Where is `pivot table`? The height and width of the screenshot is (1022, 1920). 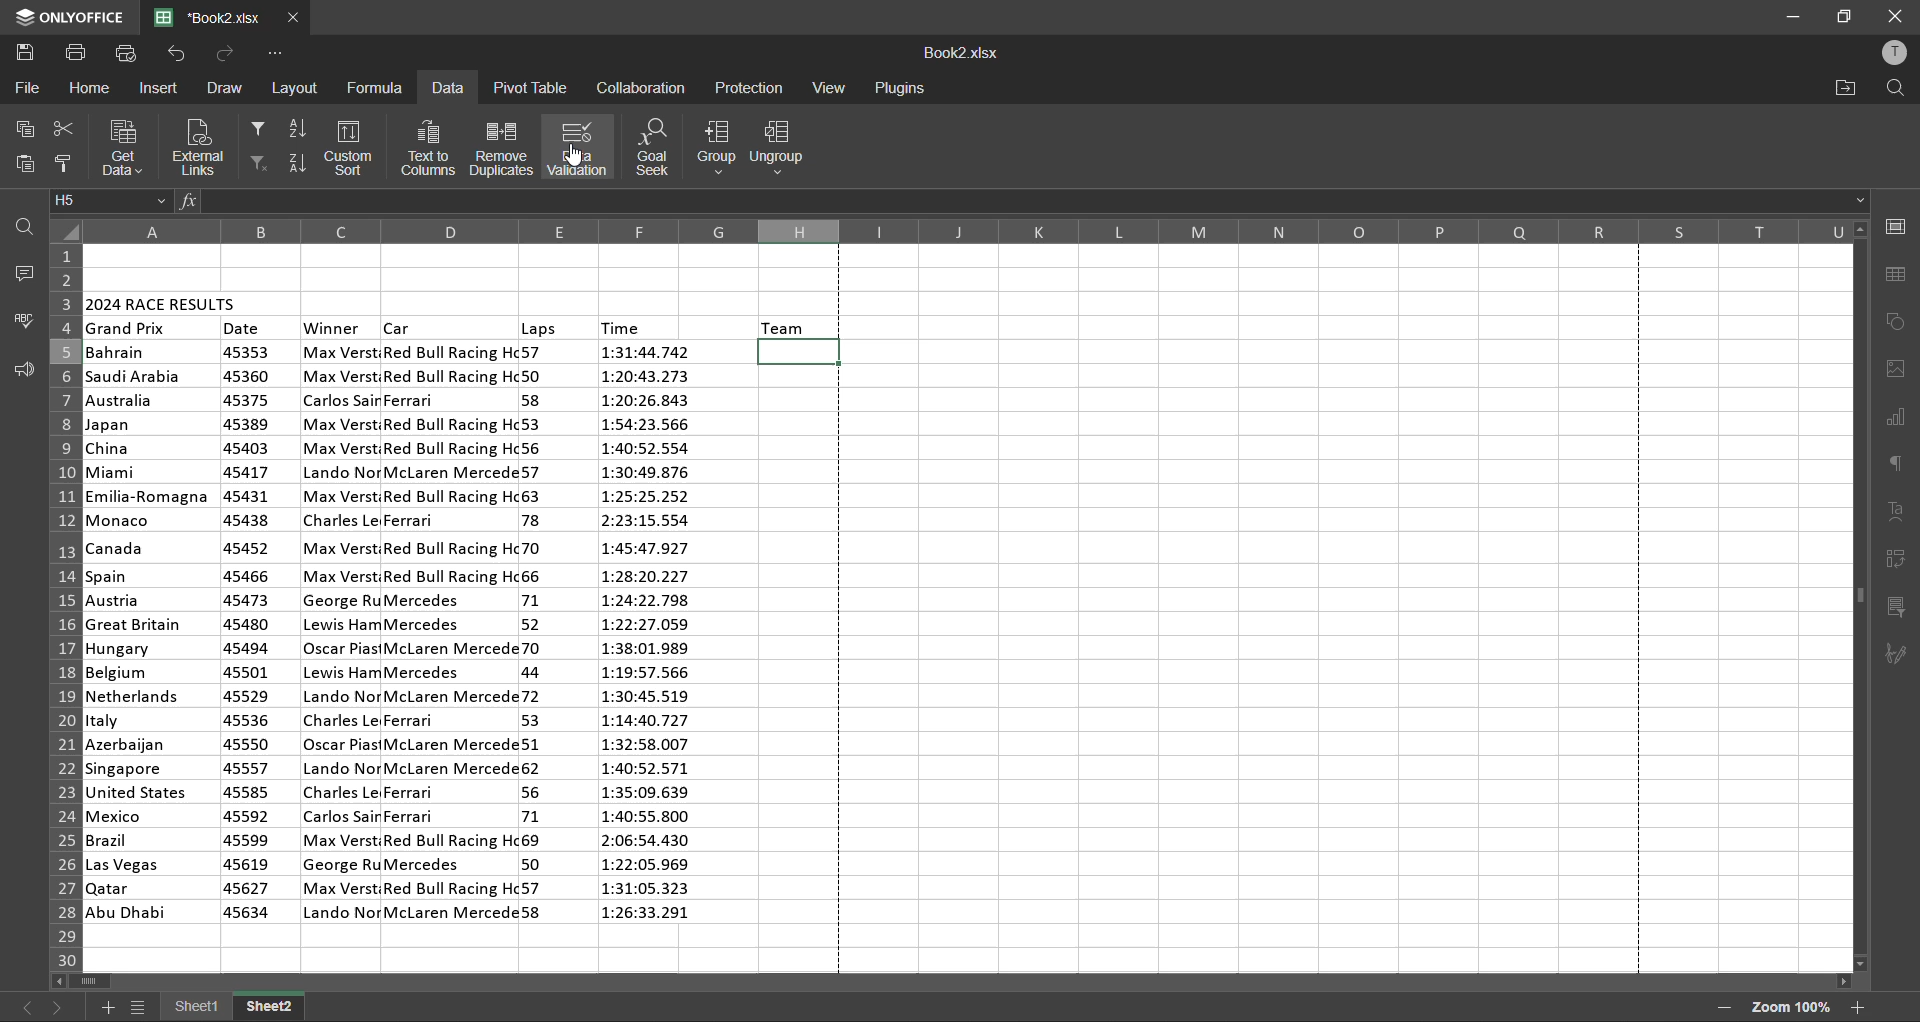
pivot table is located at coordinates (528, 87).